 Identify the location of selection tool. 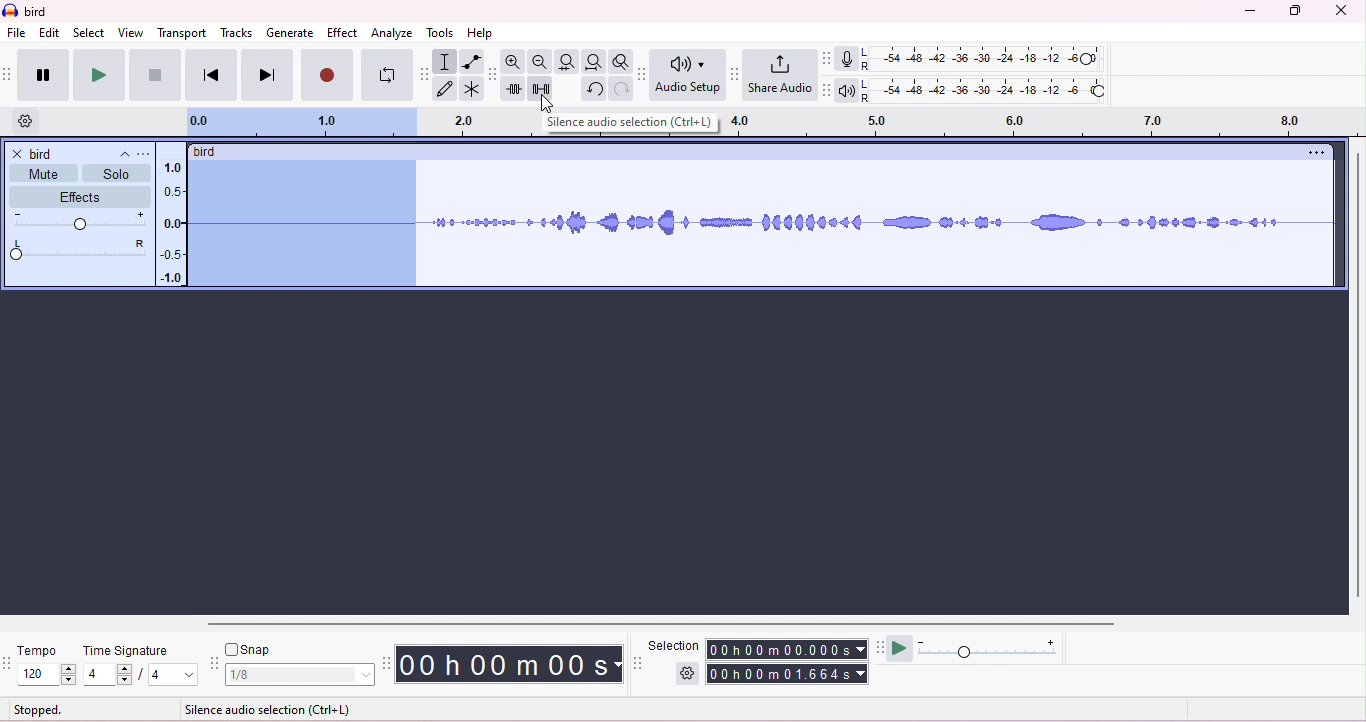
(640, 663).